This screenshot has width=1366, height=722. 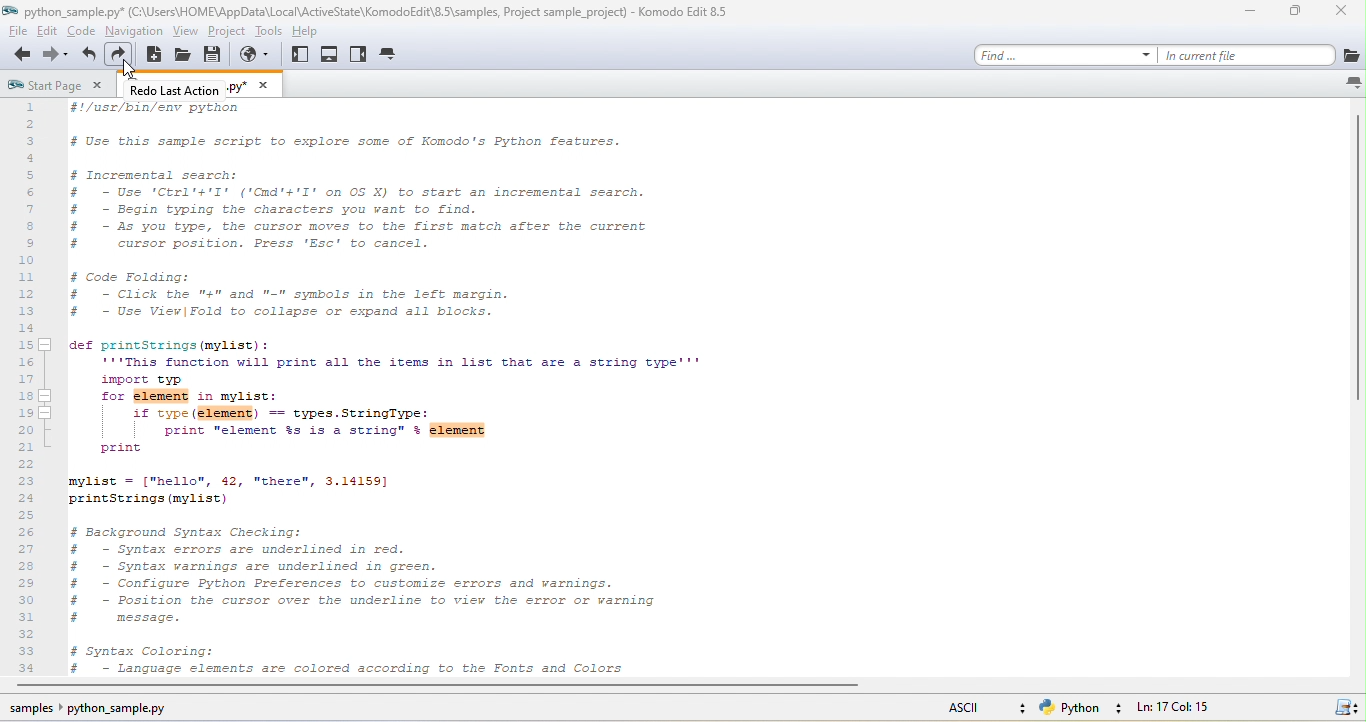 What do you see at coordinates (1340, 706) in the screenshot?
I see `syntax checking` at bounding box center [1340, 706].